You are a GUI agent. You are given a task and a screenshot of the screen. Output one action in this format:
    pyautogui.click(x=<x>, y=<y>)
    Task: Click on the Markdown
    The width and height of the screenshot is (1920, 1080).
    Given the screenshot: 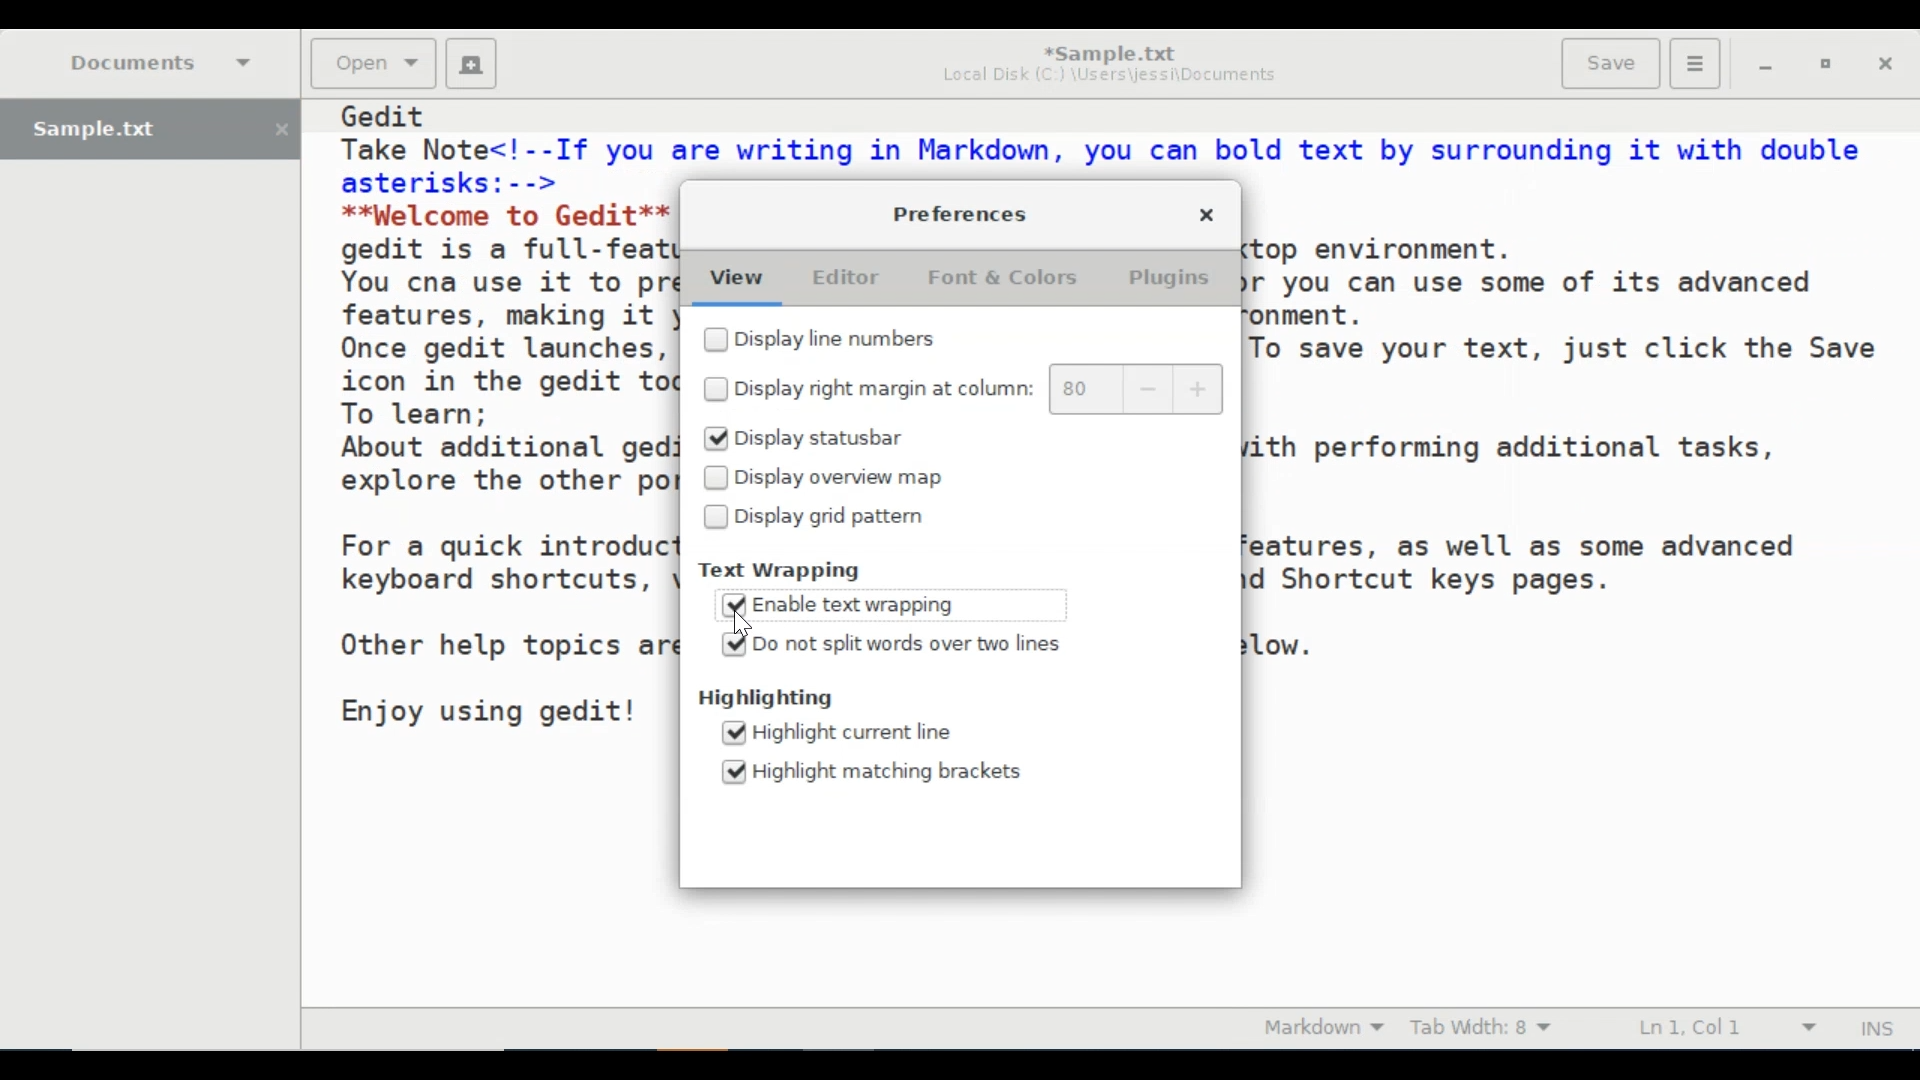 What is the action you would take?
    pyautogui.click(x=1325, y=1028)
    